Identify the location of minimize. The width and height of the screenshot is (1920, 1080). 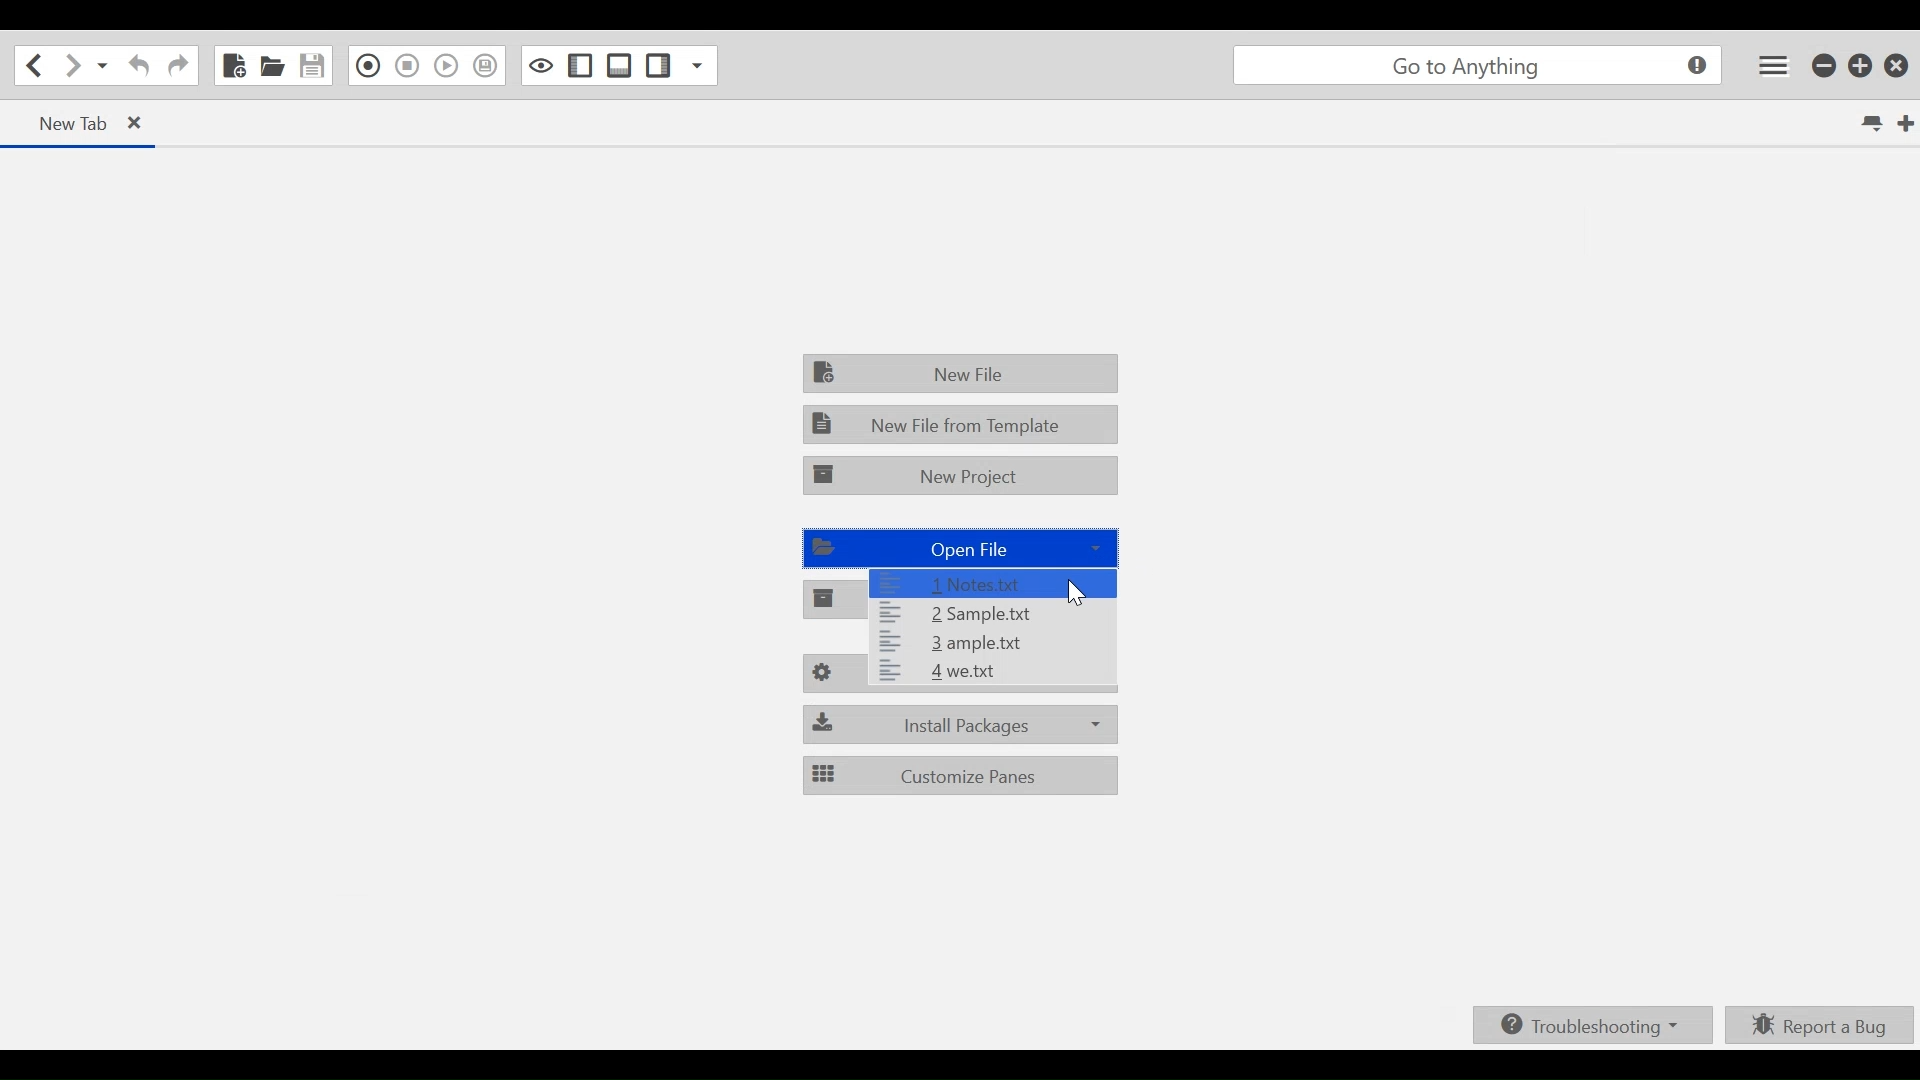
(1826, 64).